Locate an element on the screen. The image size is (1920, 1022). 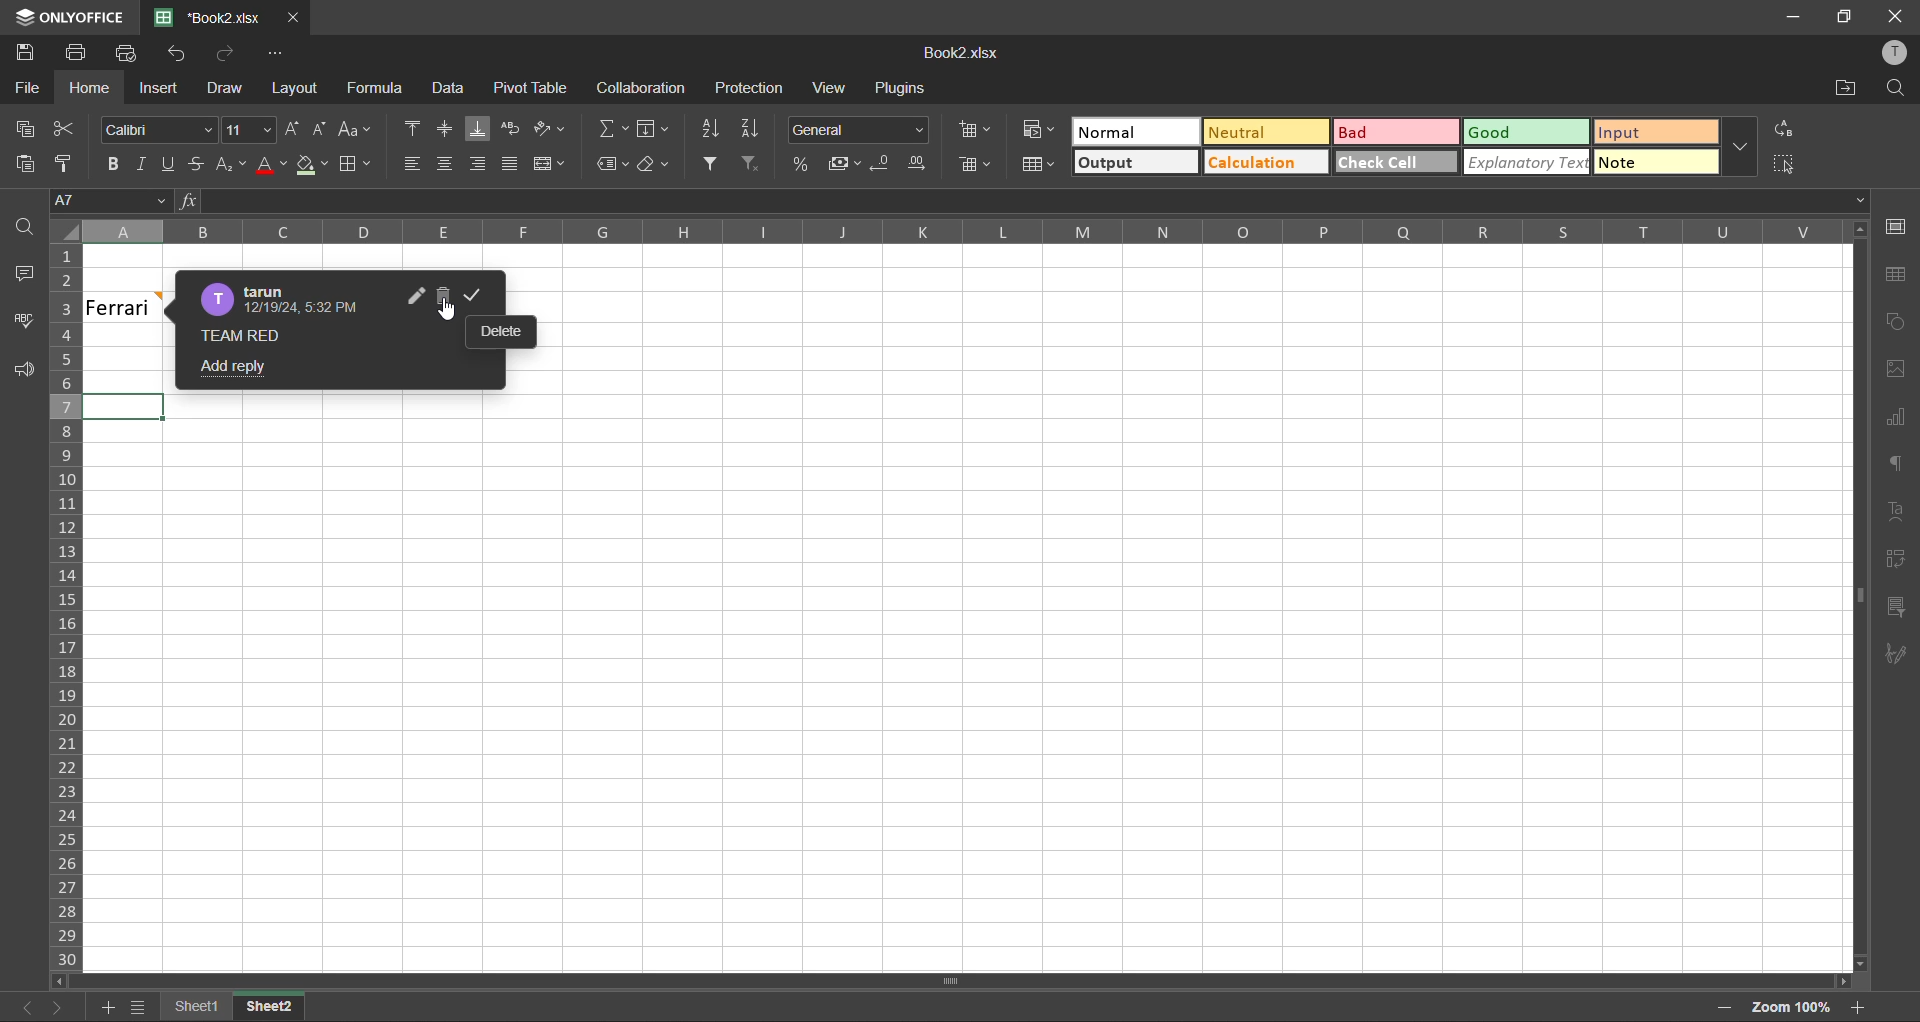
edit is located at coordinates (414, 295).